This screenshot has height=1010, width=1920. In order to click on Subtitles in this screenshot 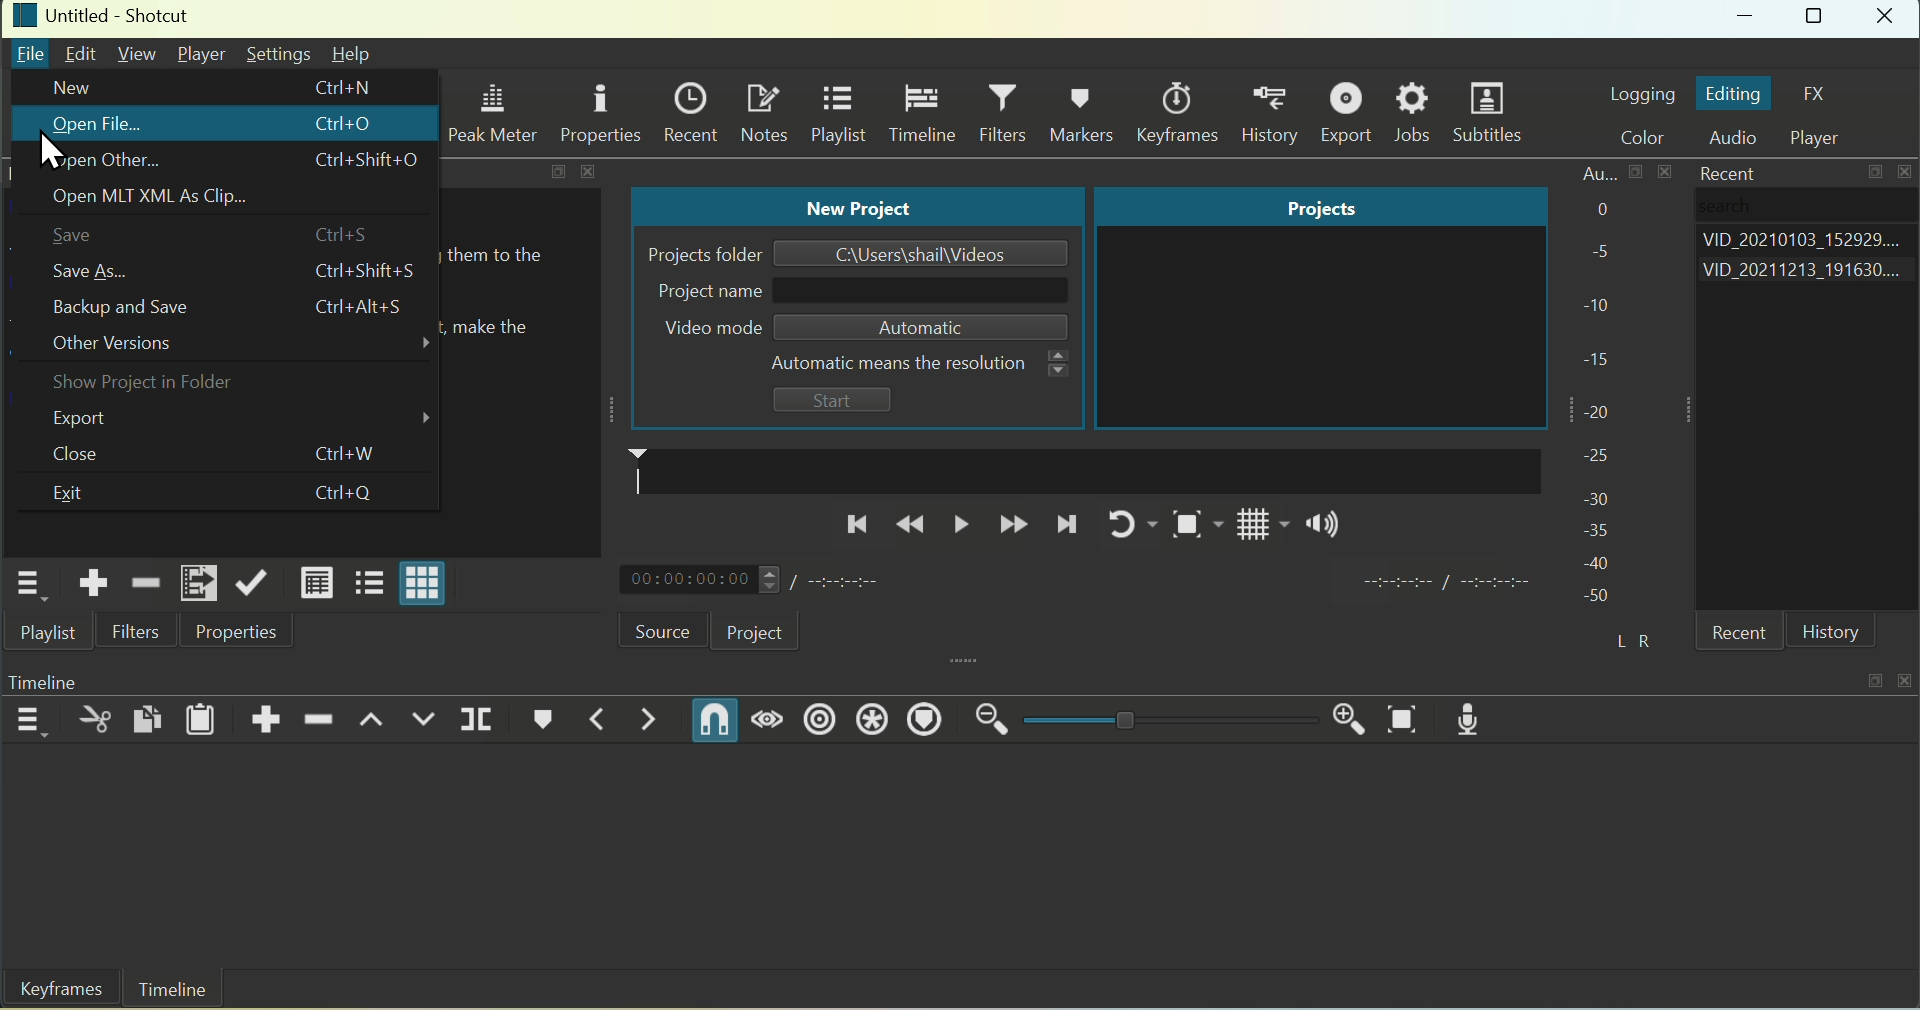, I will do `click(1492, 115)`.